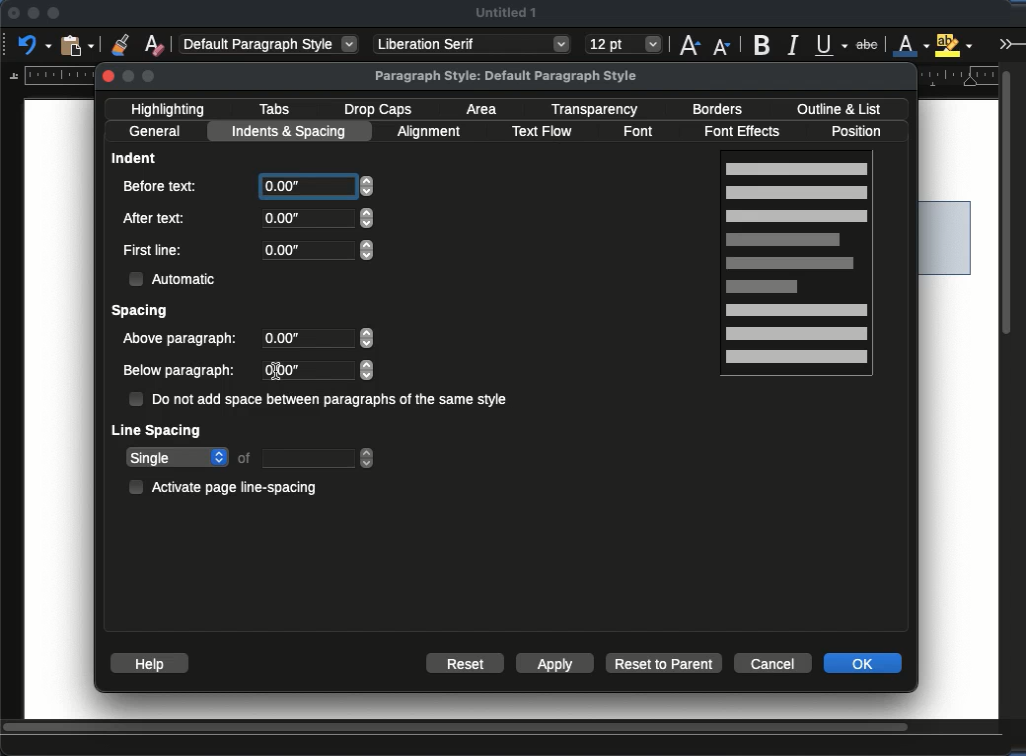 The image size is (1026, 756). I want to click on 0.00, so click(317, 186).